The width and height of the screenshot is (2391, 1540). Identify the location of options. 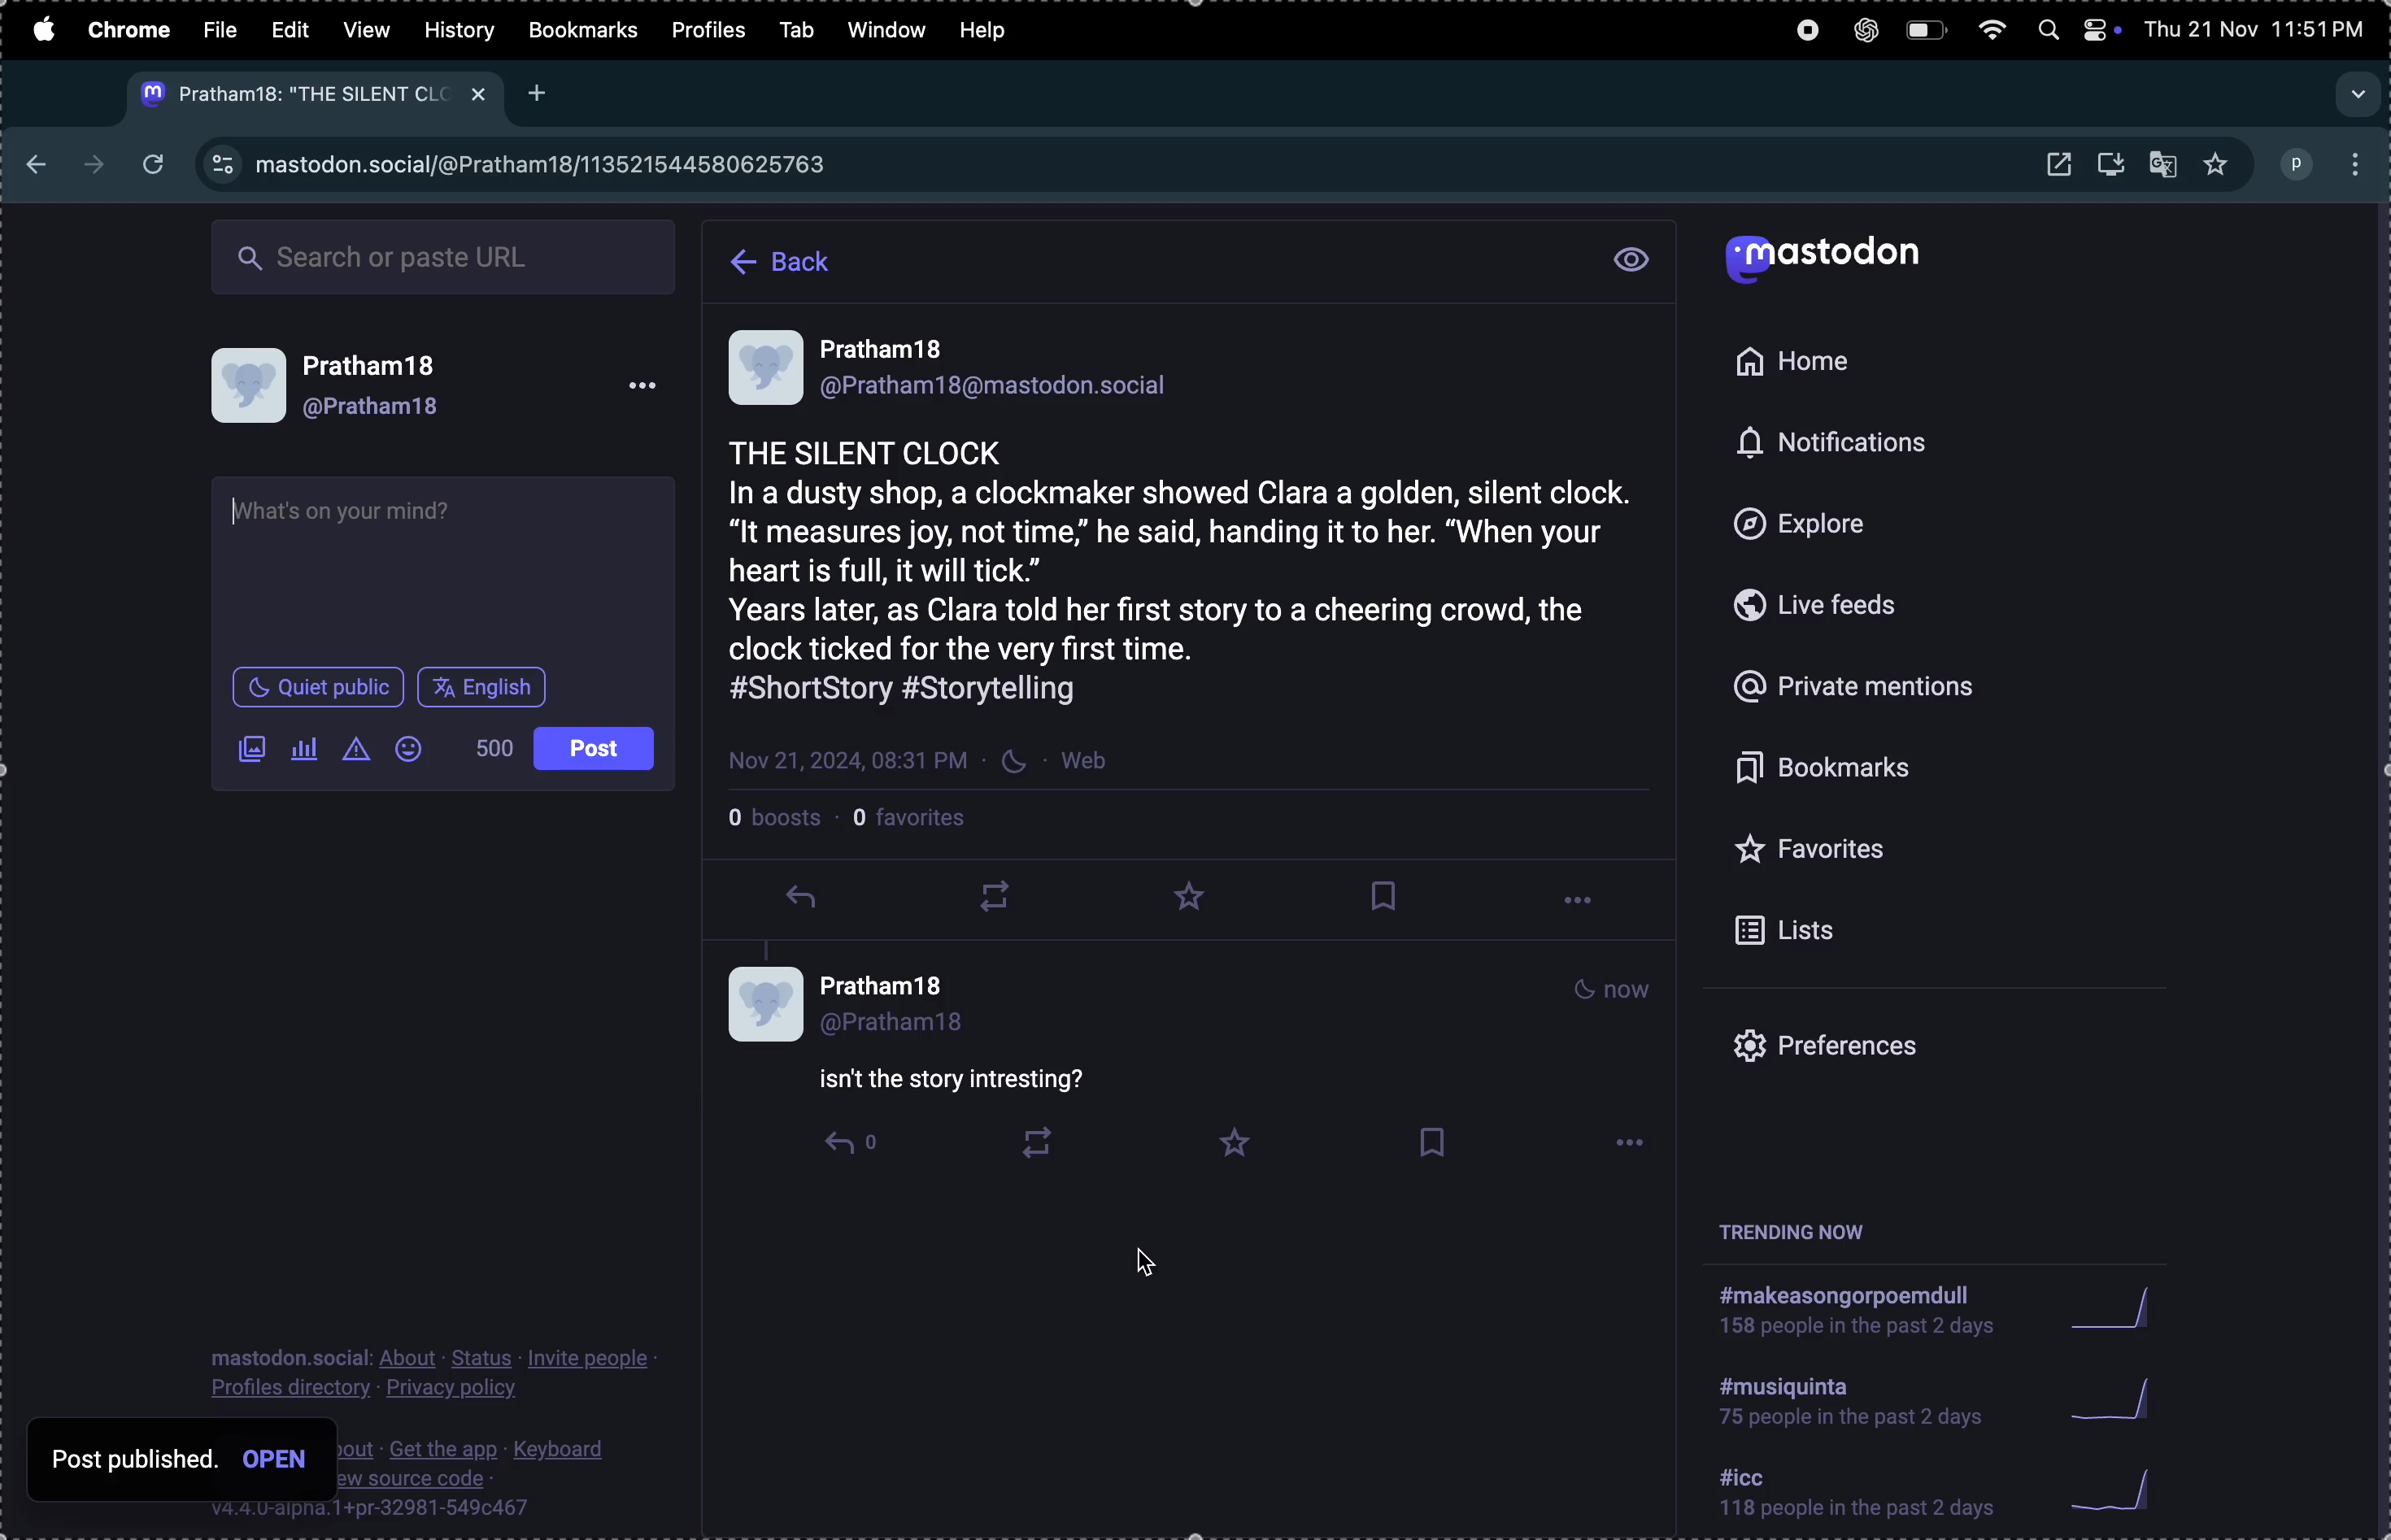
(2358, 164).